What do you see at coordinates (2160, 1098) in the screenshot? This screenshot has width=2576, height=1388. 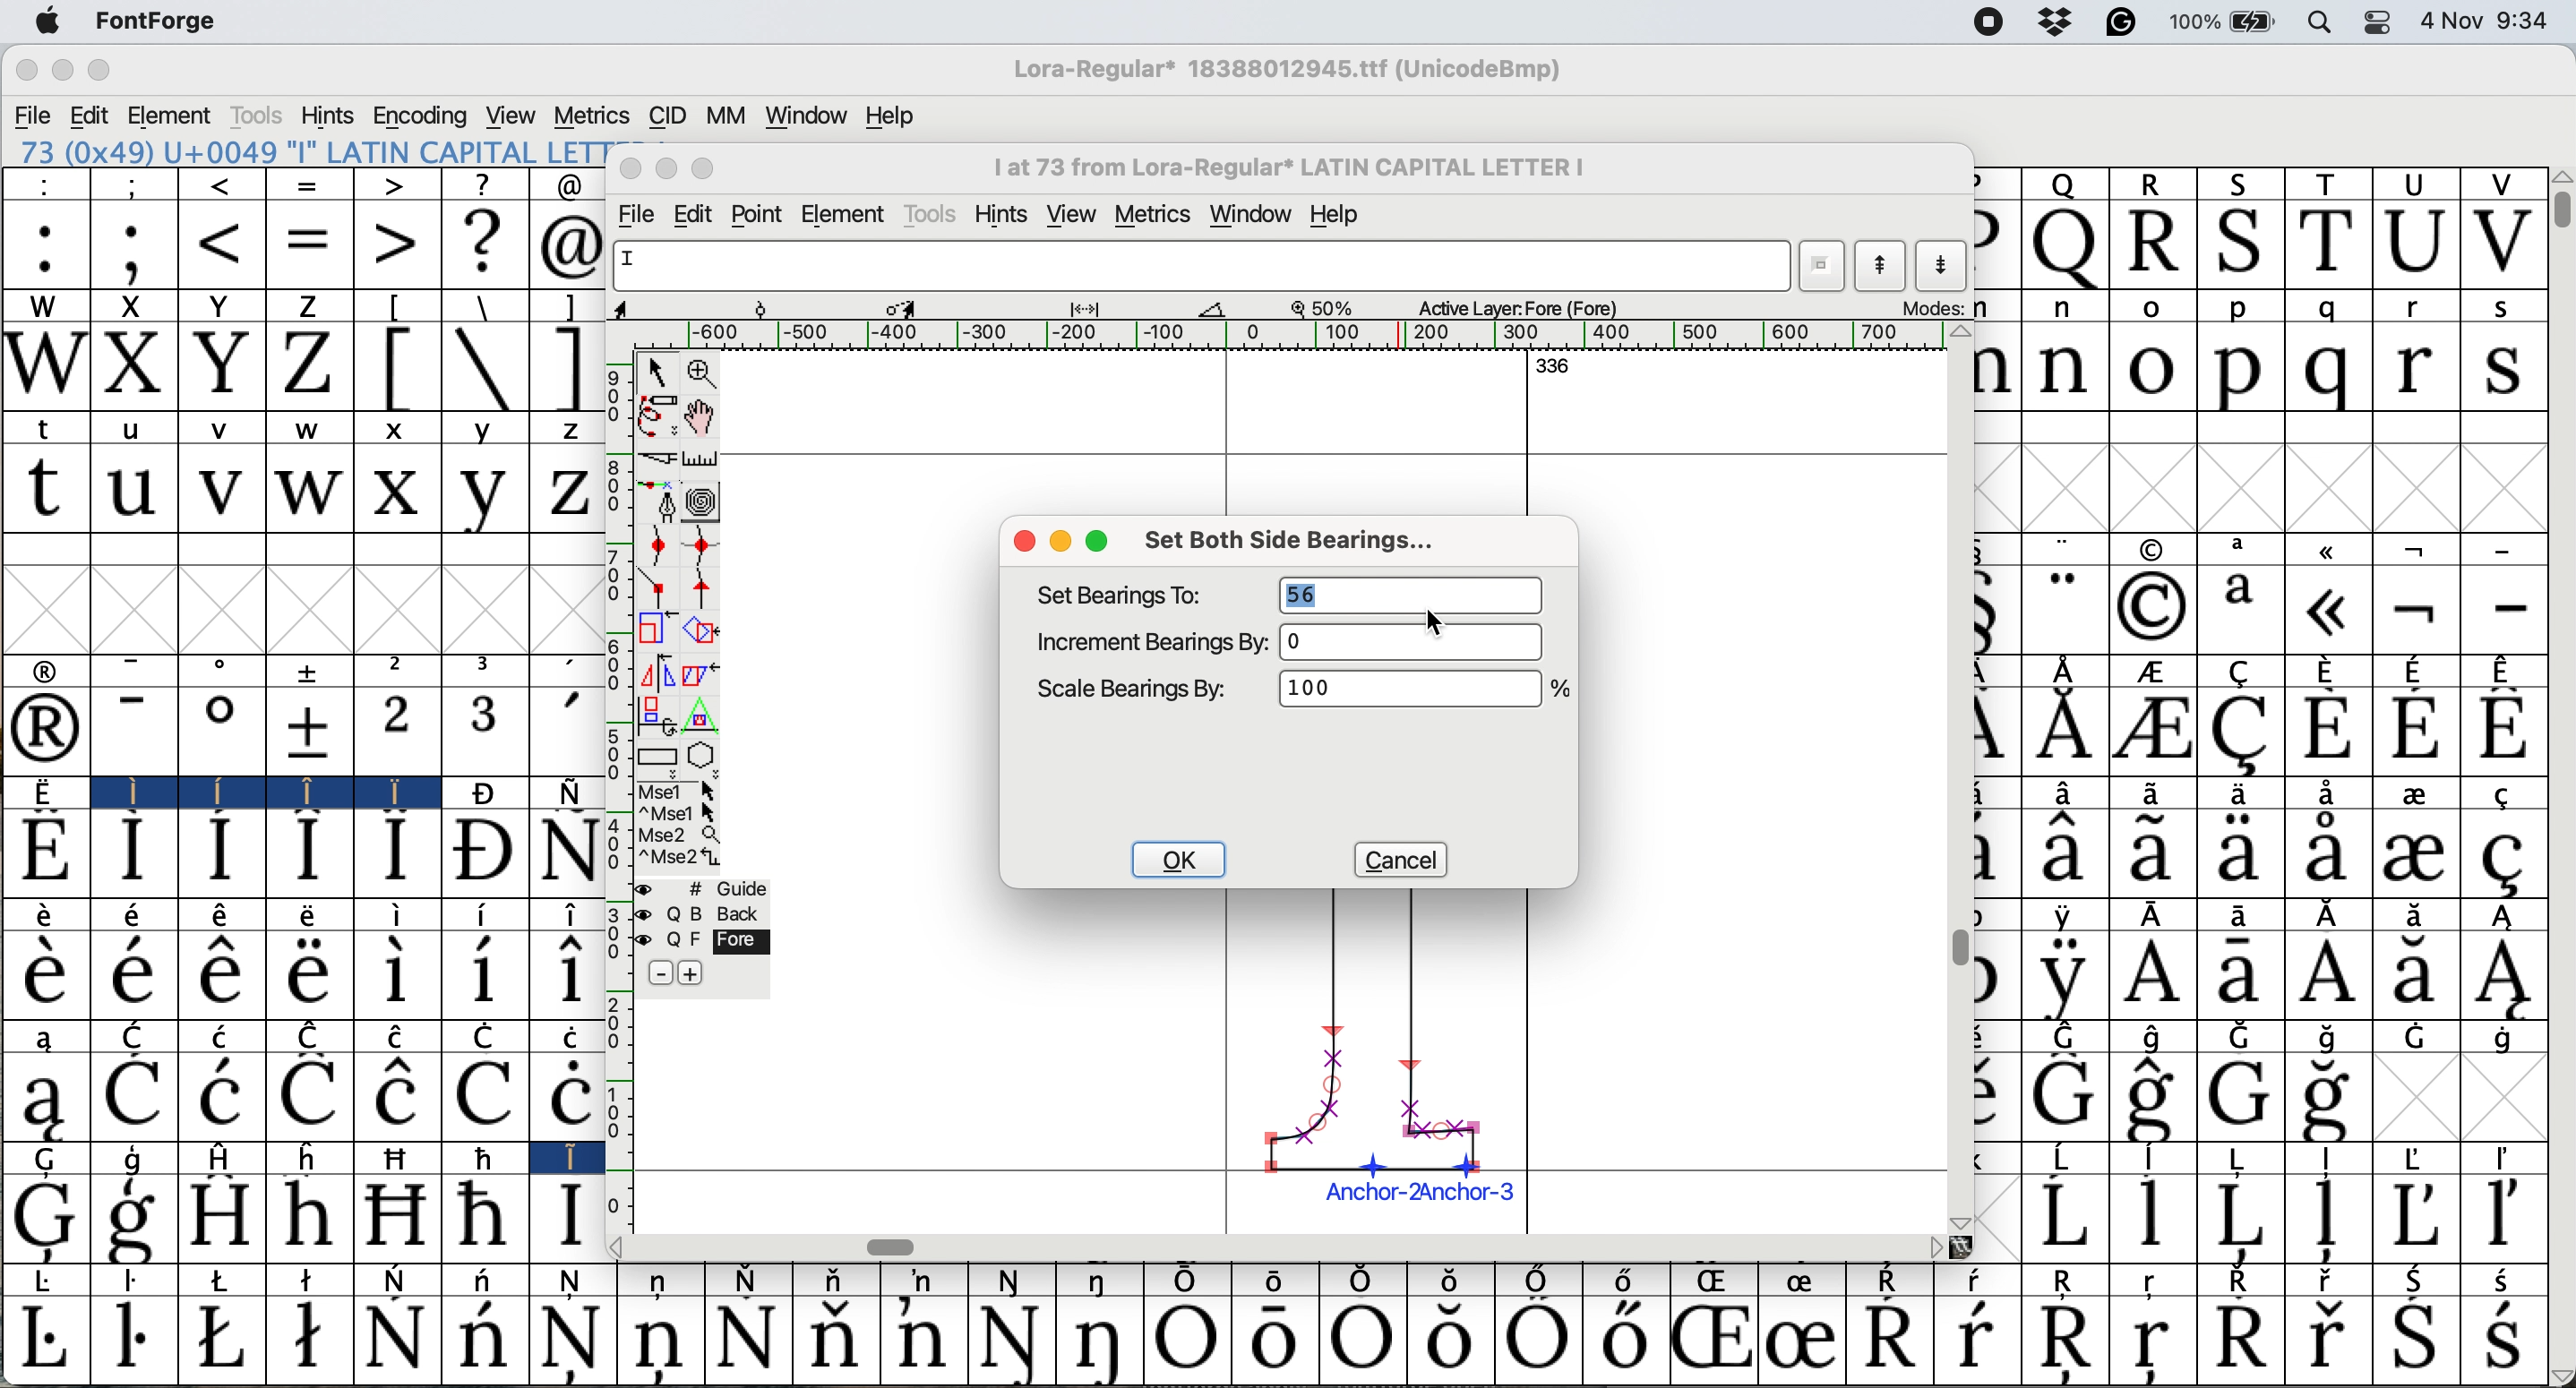 I see `Symbol` at bounding box center [2160, 1098].